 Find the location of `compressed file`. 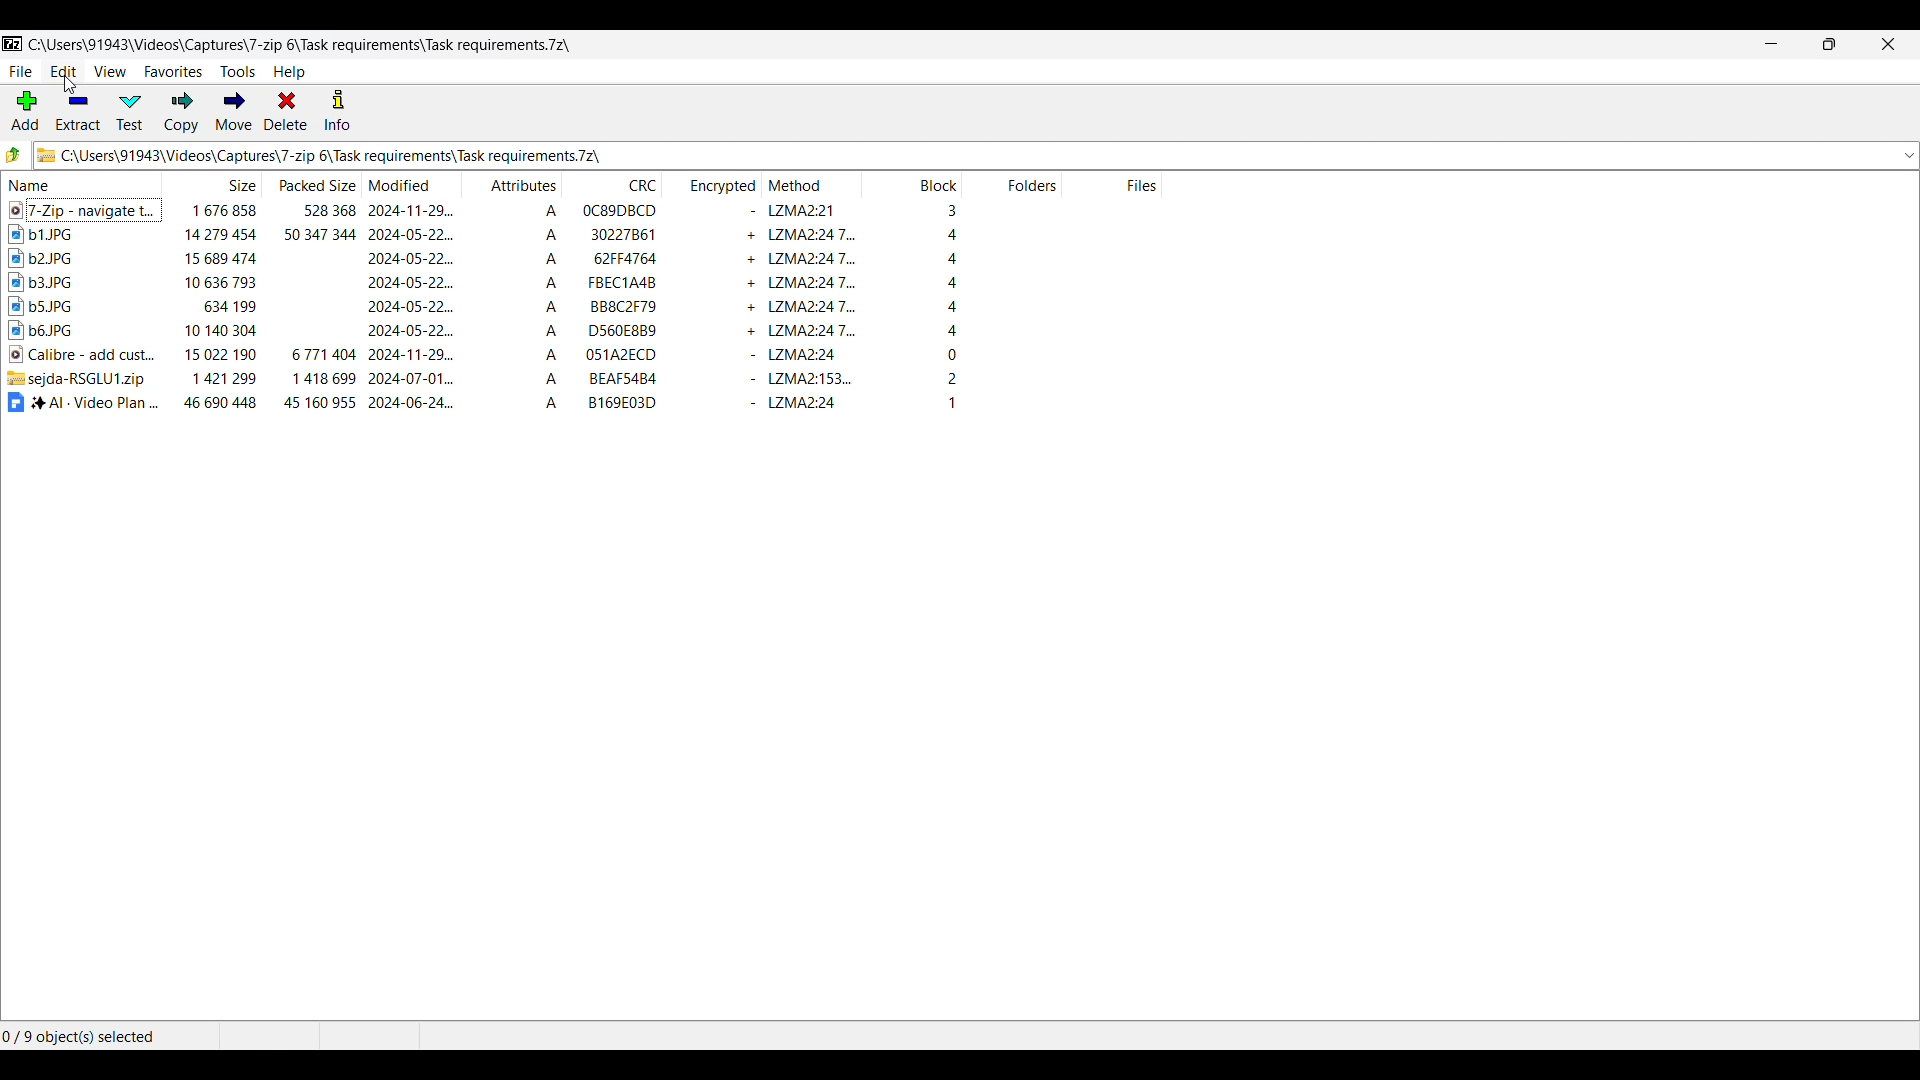

compressed file is located at coordinates (83, 378).